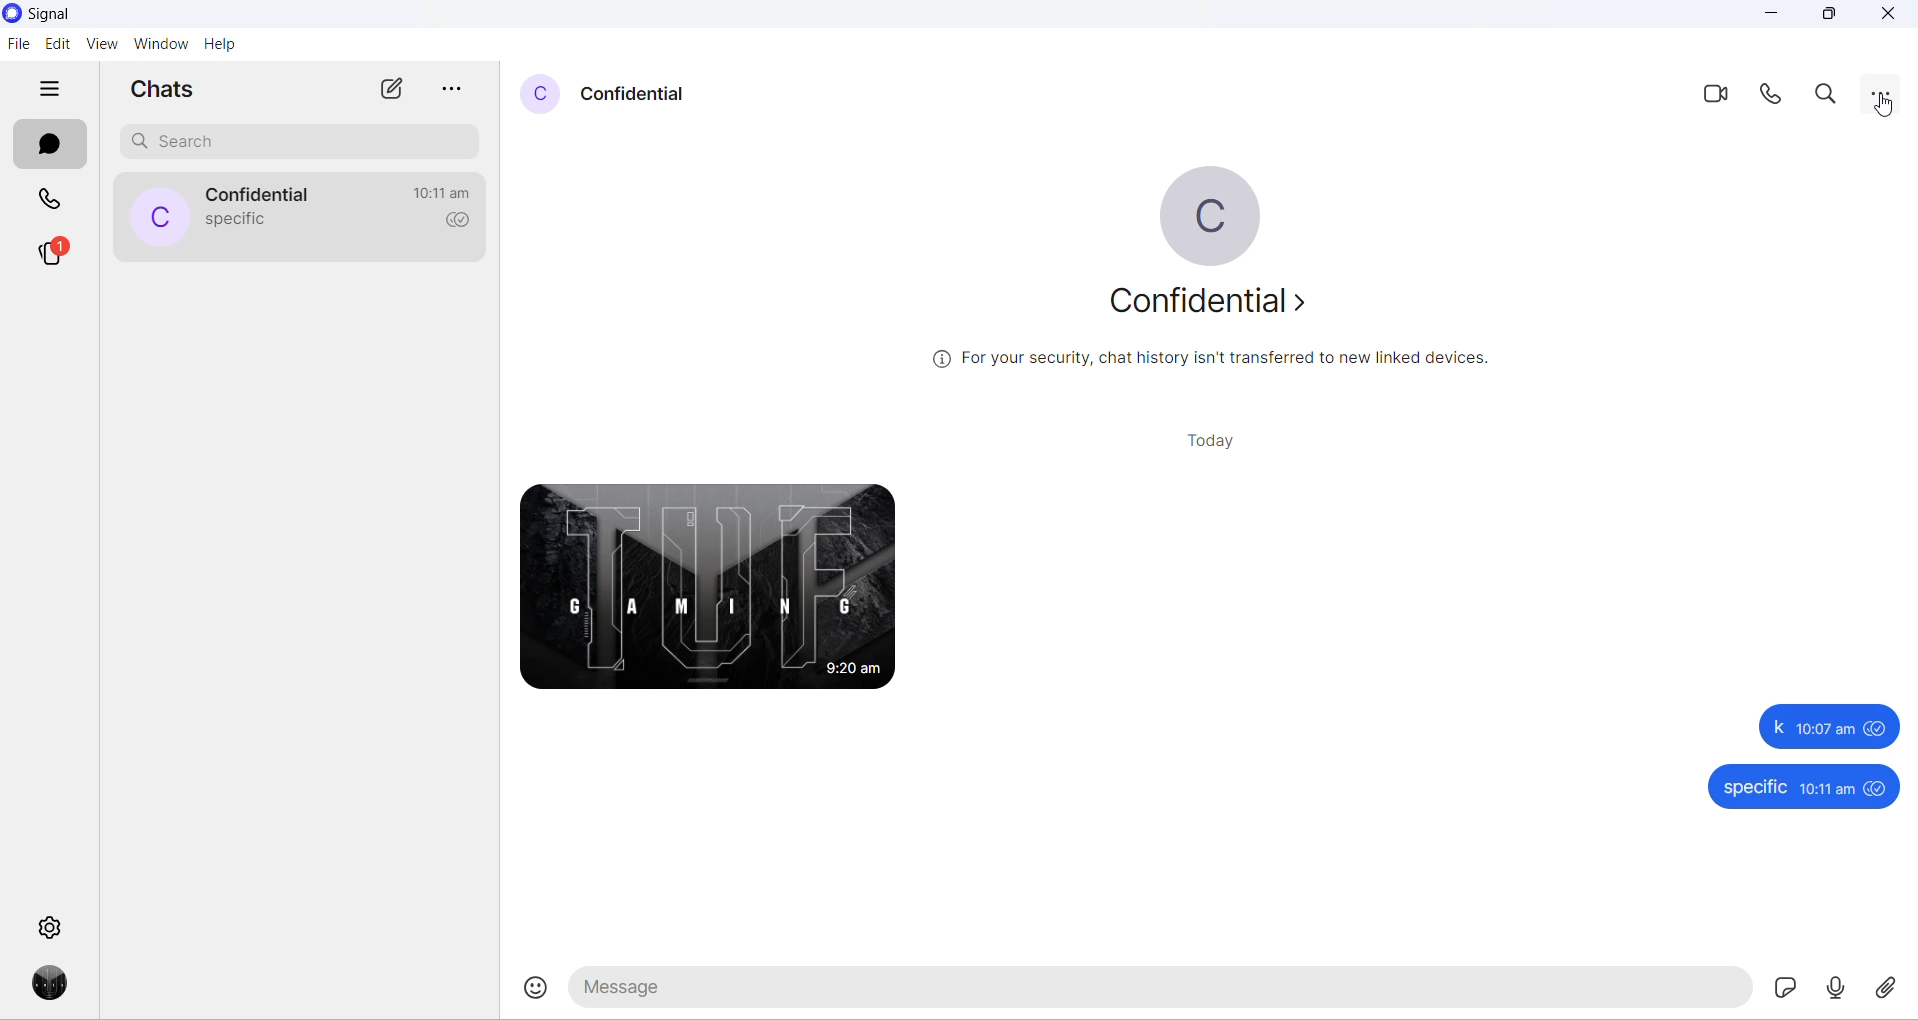 This screenshot has height=1020, width=1918. What do you see at coordinates (1207, 211) in the screenshot?
I see `profile picture` at bounding box center [1207, 211].